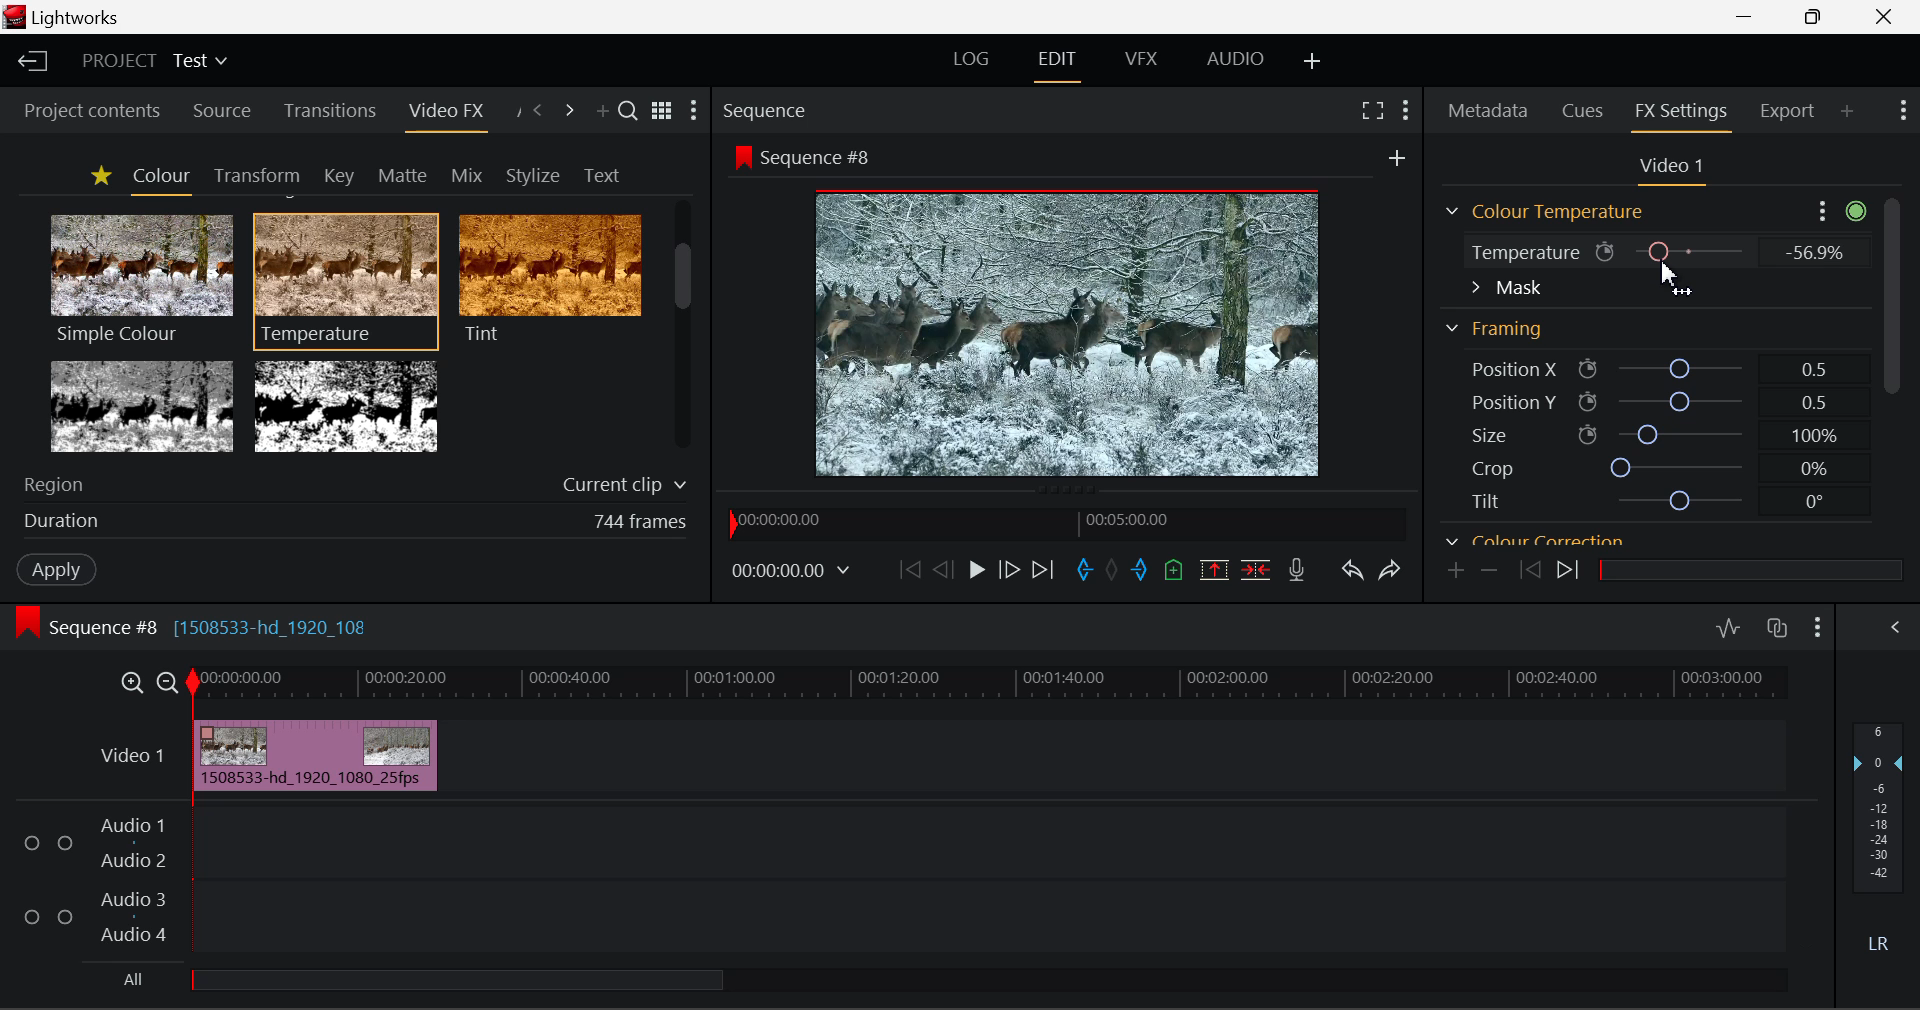  I want to click on icon, so click(742, 157).